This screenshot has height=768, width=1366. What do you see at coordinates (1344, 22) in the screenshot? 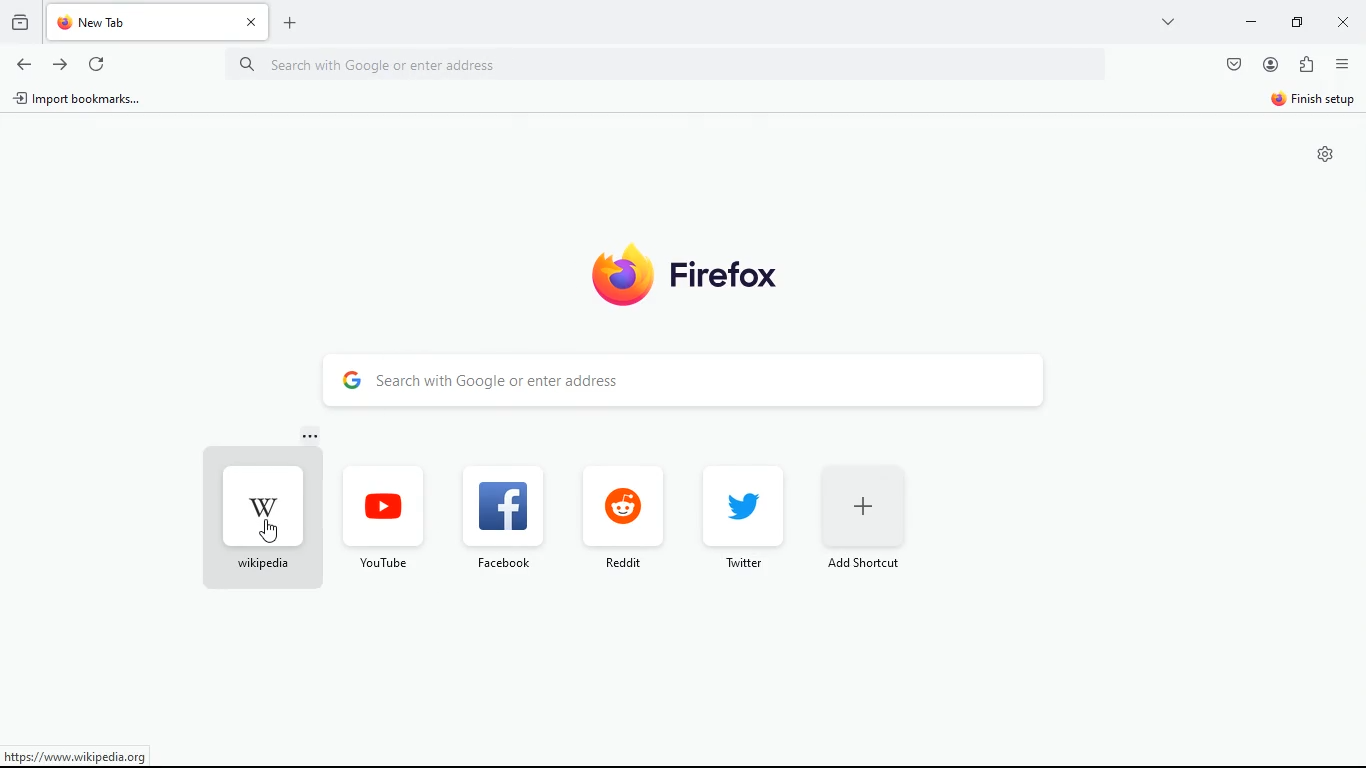
I see `close` at bounding box center [1344, 22].